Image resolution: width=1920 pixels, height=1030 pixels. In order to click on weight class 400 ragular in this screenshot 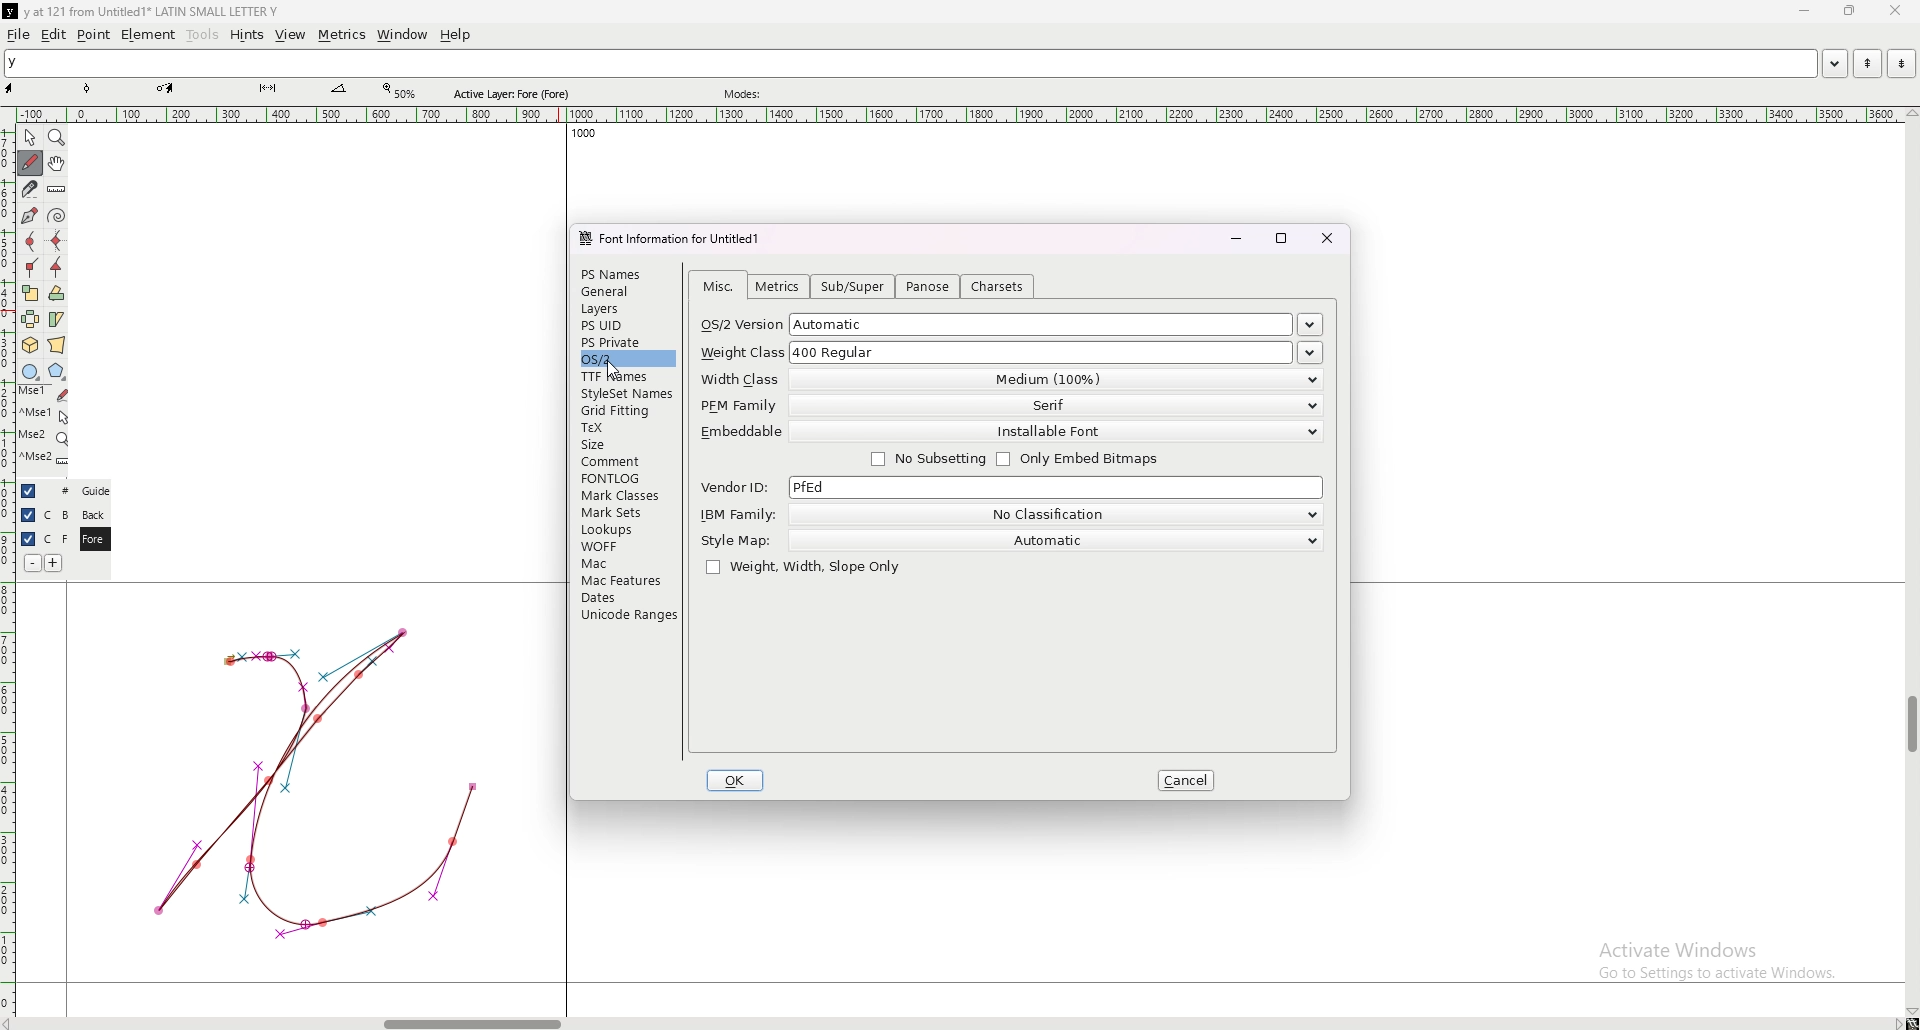, I will do `click(995, 351)`.